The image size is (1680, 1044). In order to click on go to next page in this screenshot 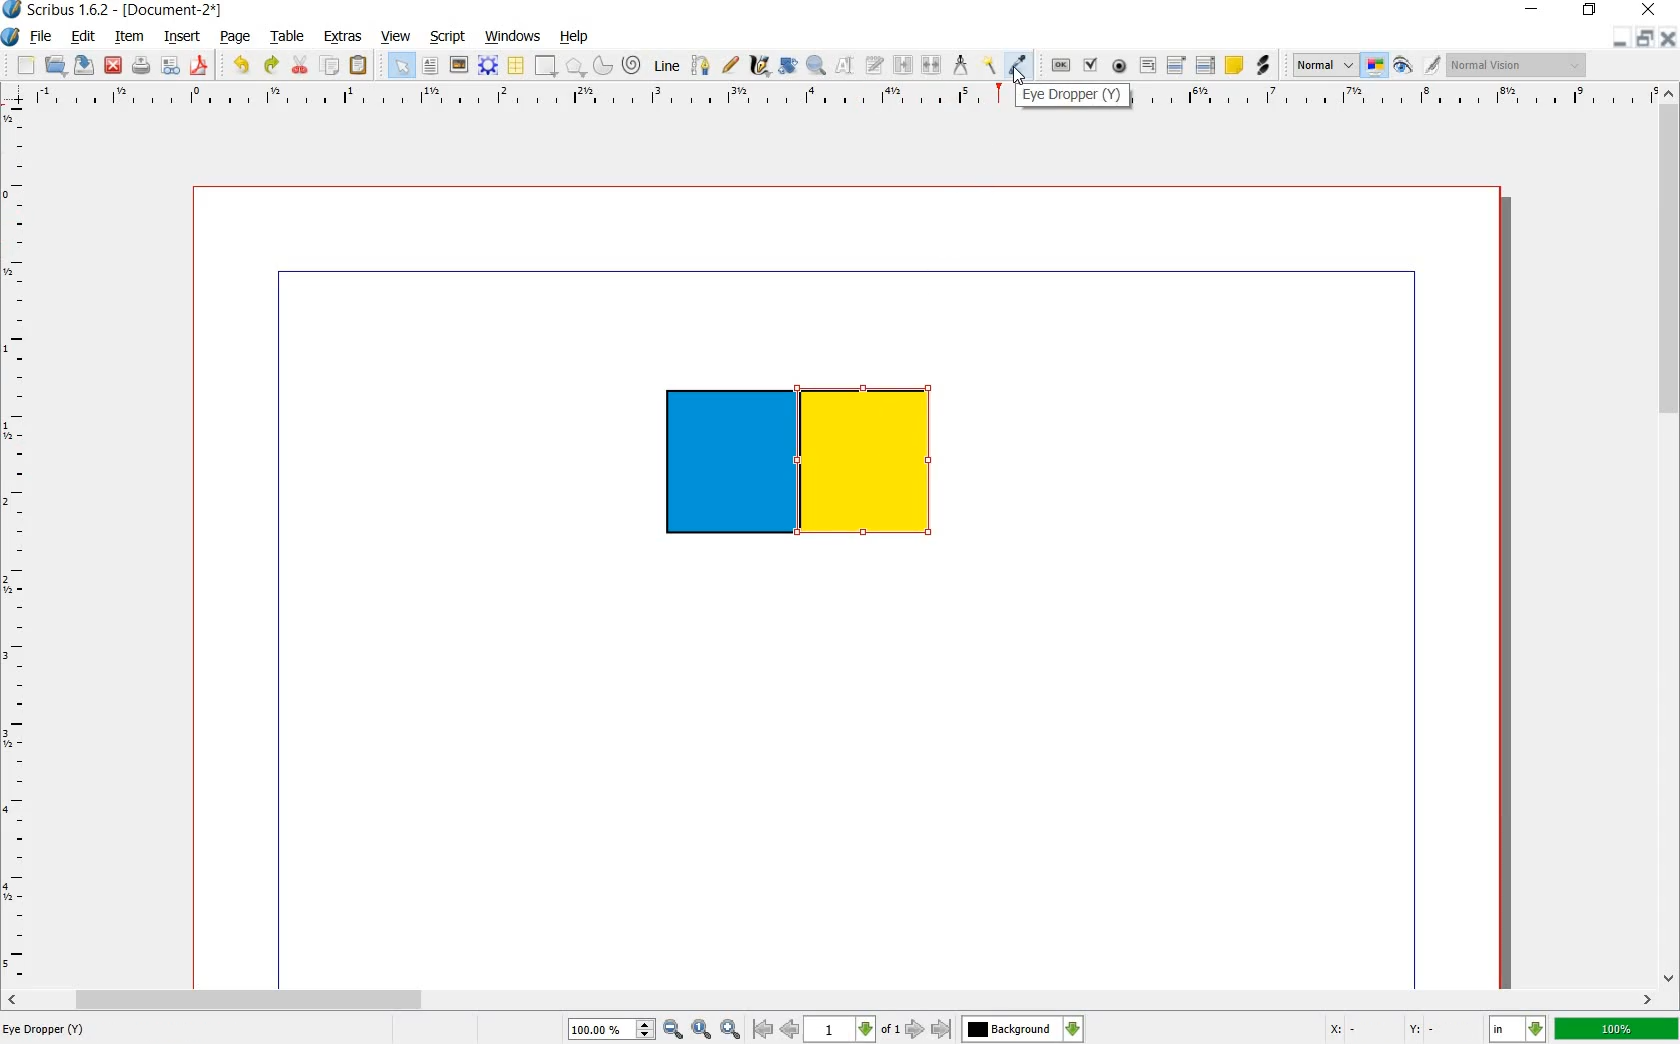, I will do `click(915, 1030)`.